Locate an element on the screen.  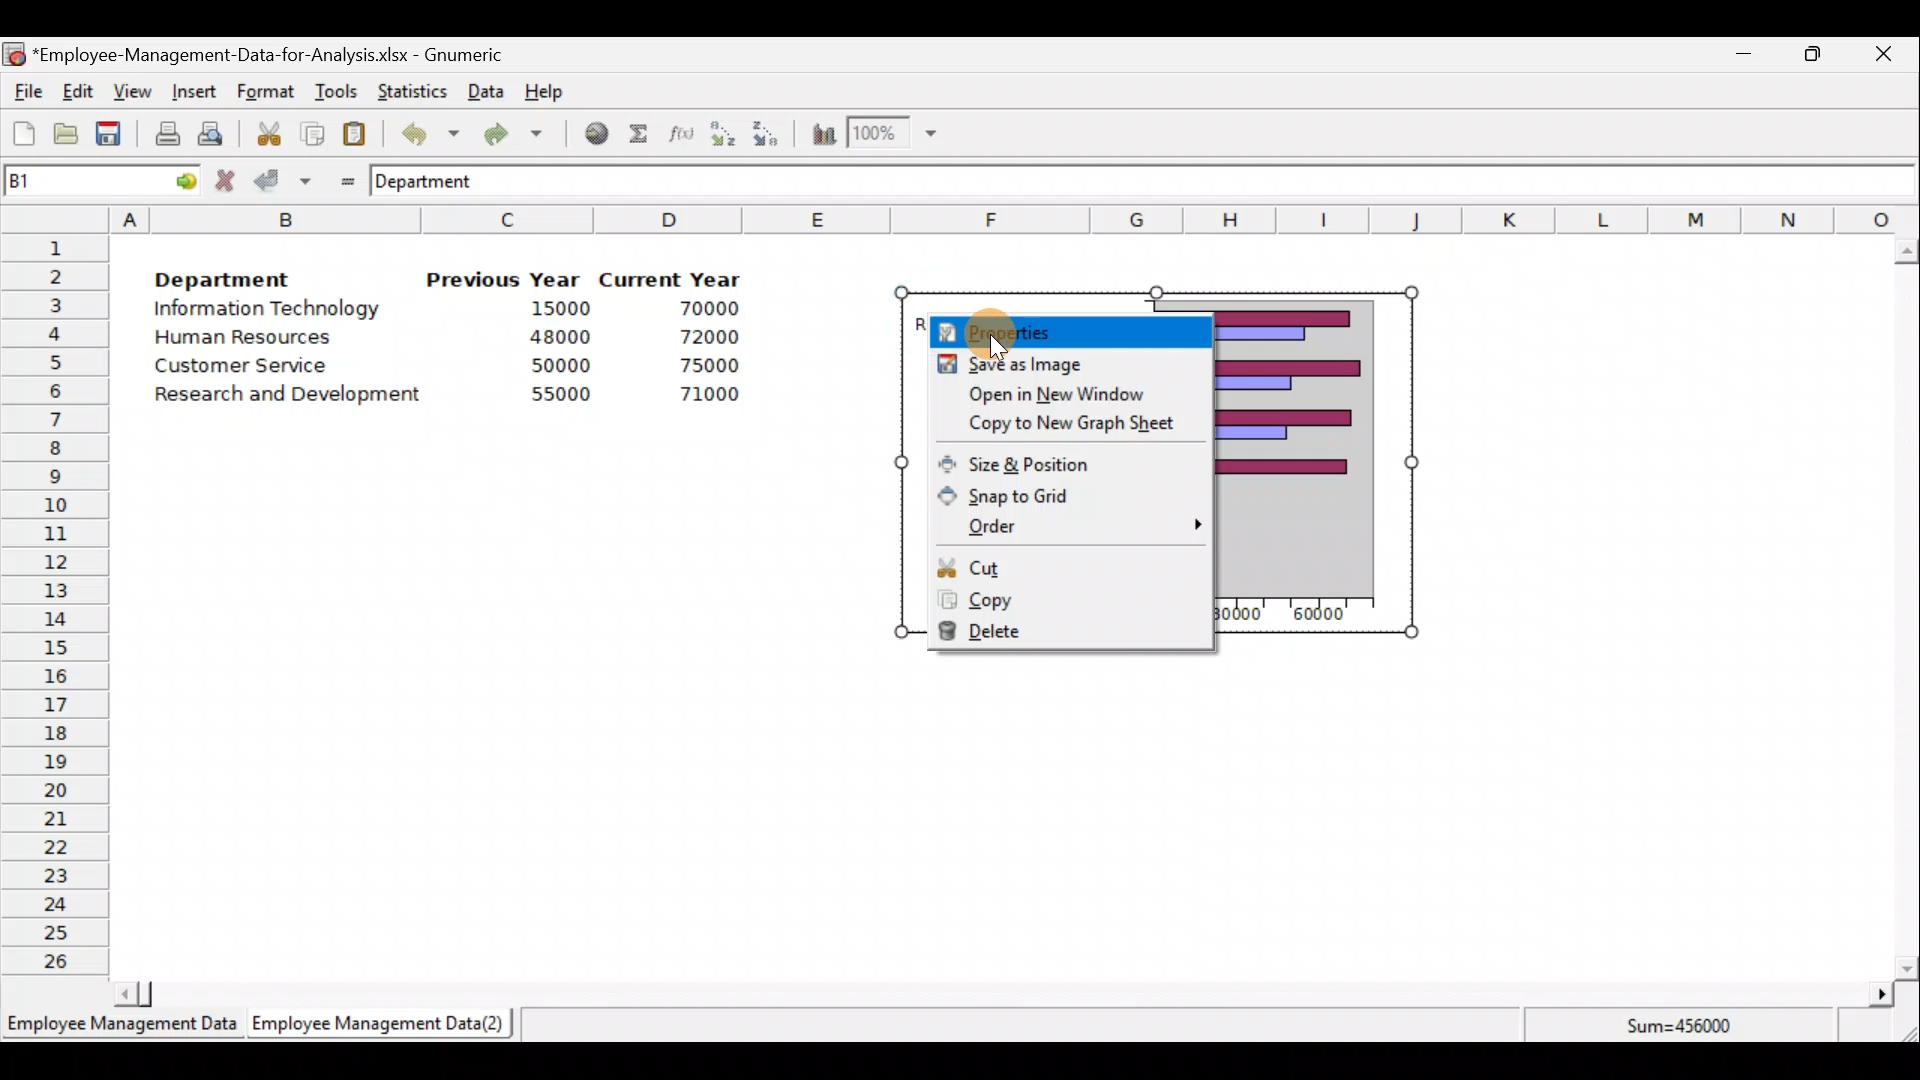
Department is located at coordinates (437, 180).